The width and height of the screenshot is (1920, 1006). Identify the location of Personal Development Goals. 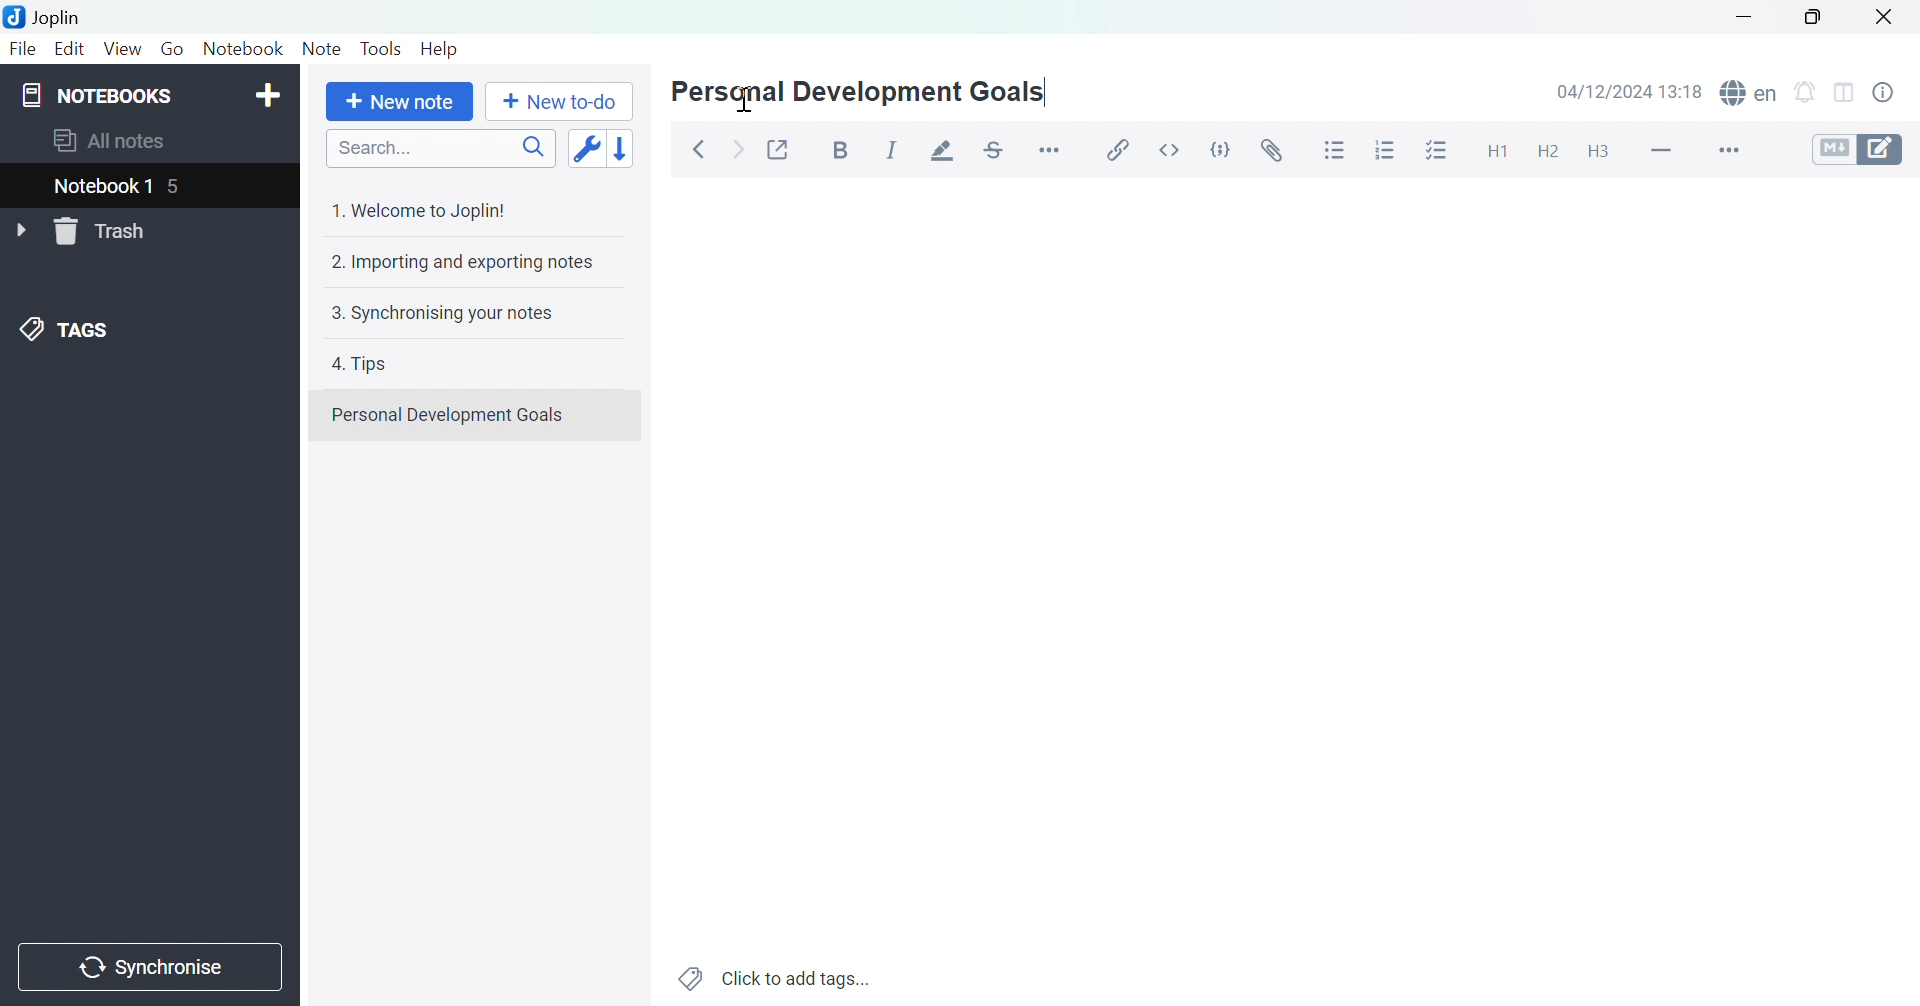
(855, 94).